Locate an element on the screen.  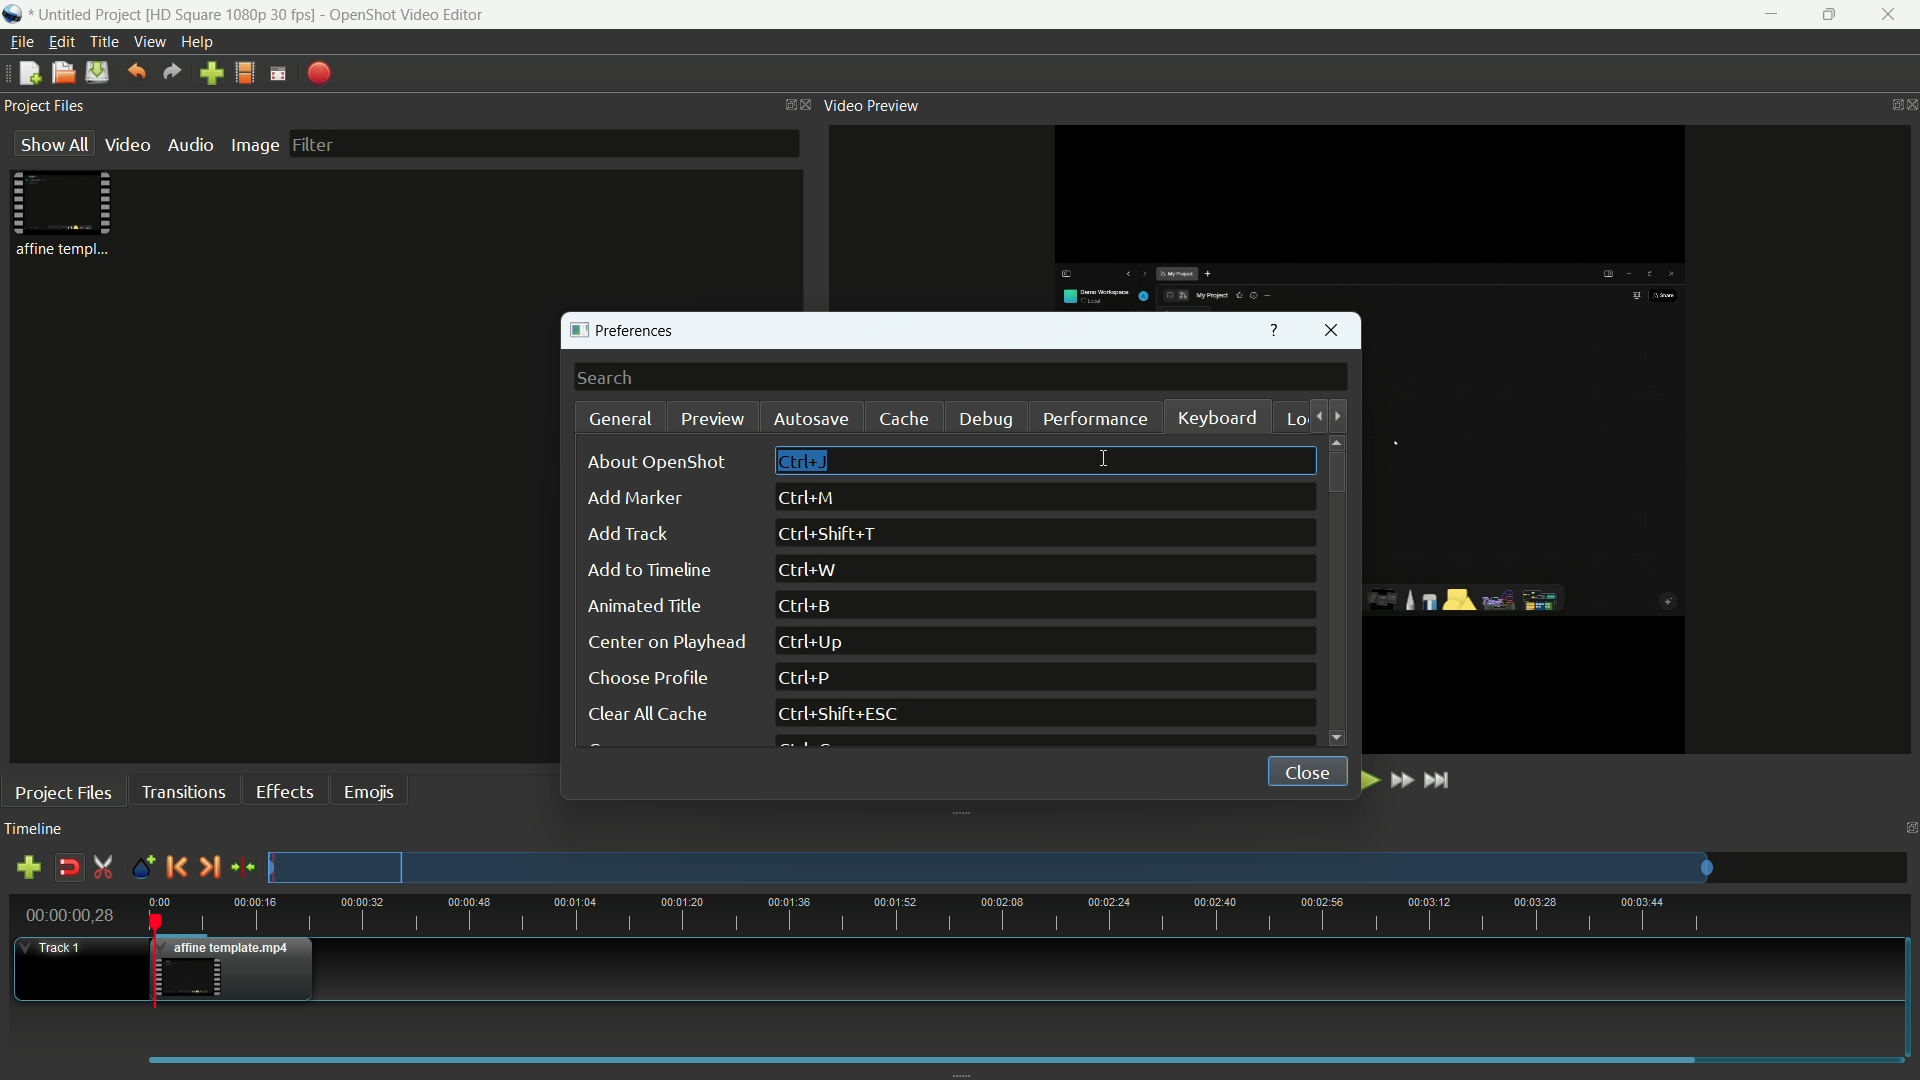
about openshot is located at coordinates (662, 462).